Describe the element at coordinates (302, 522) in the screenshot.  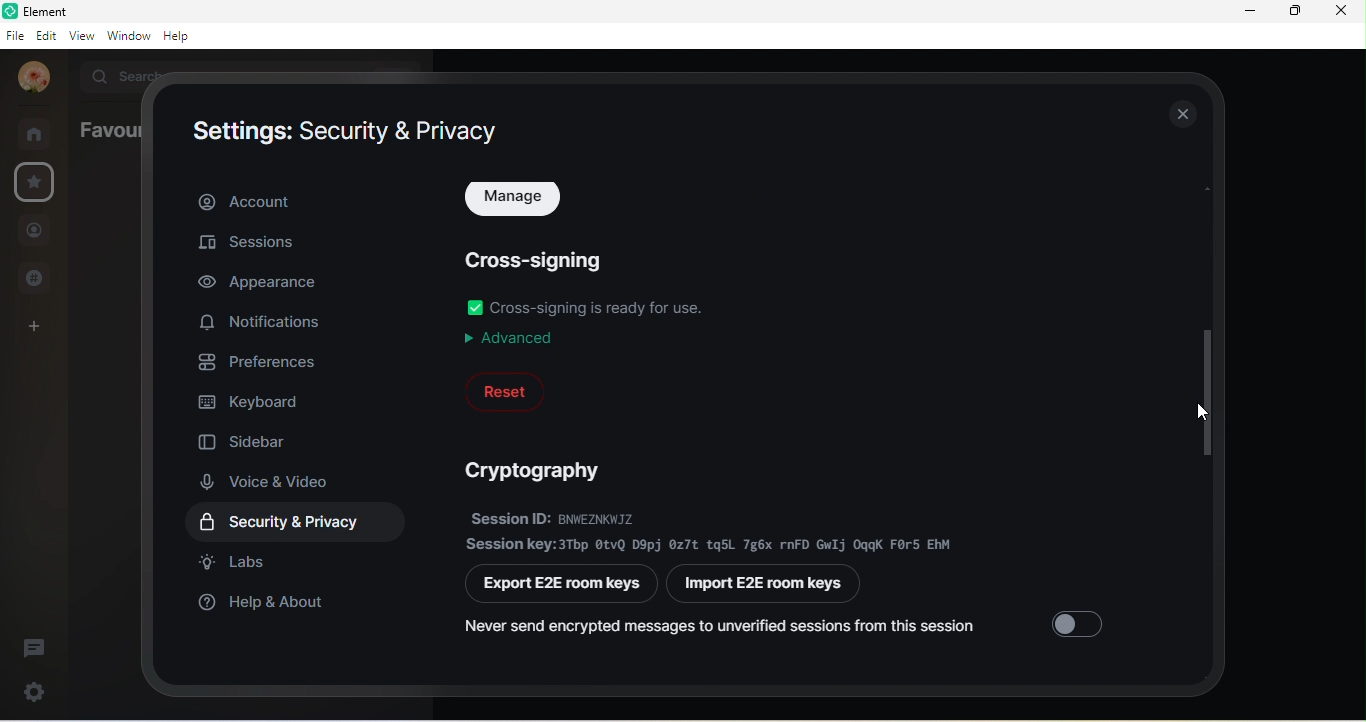
I see `security and privacy` at that location.